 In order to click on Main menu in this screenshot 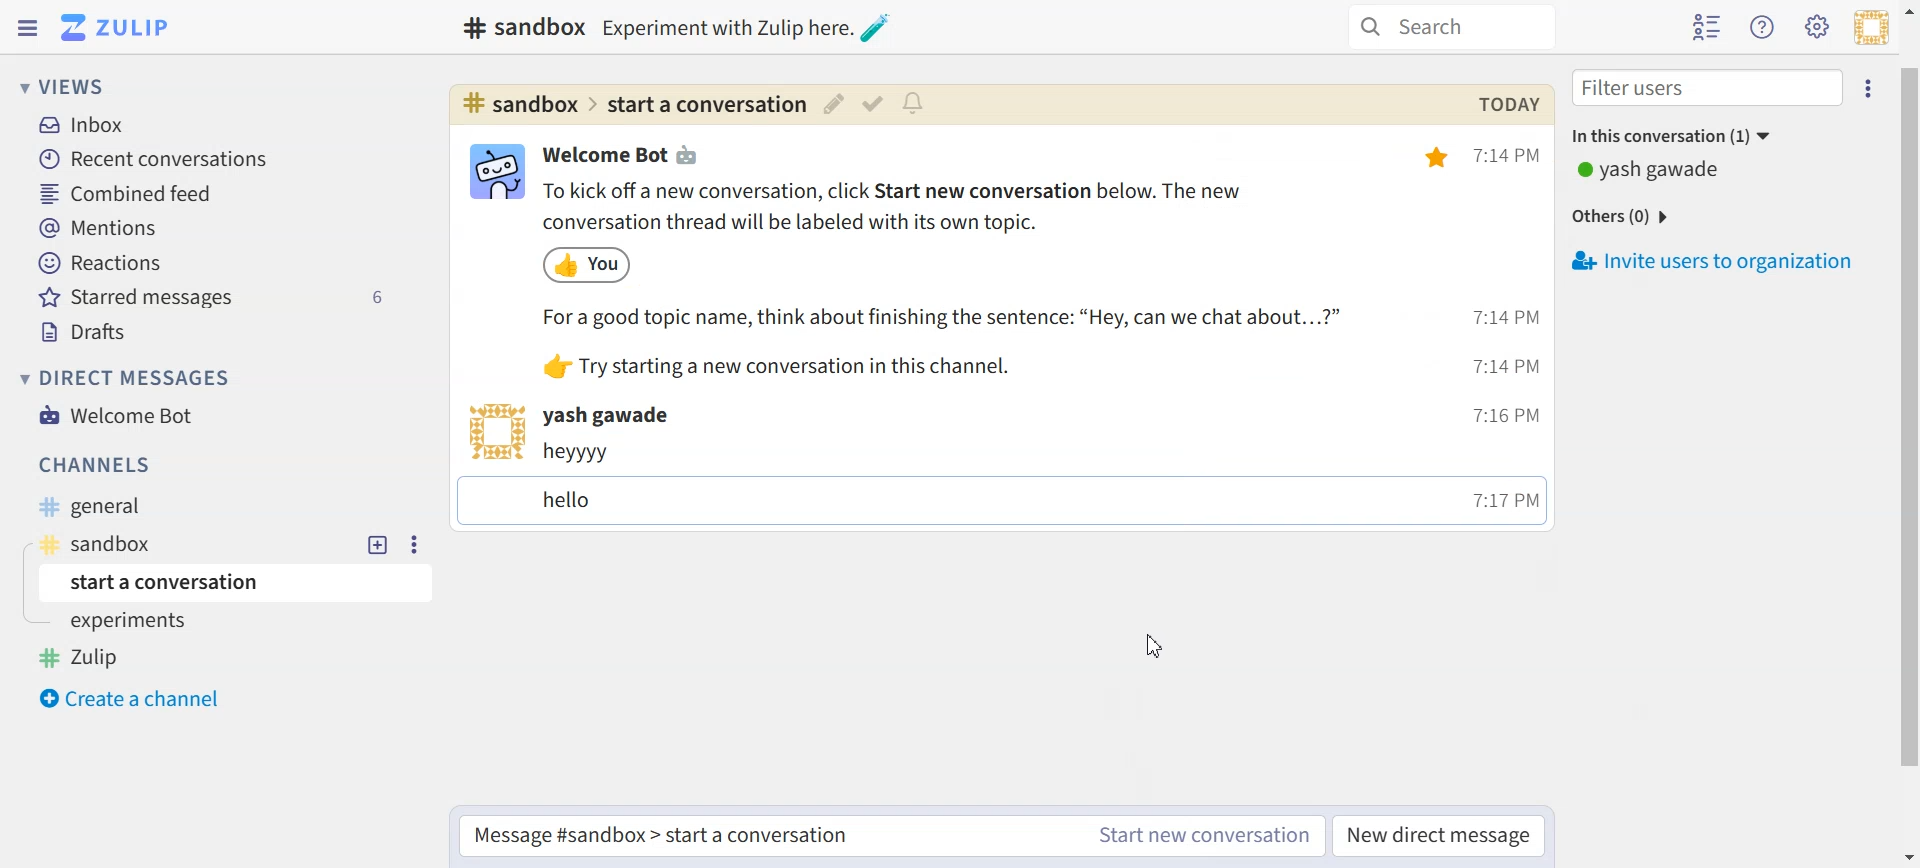, I will do `click(1817, 27)`.